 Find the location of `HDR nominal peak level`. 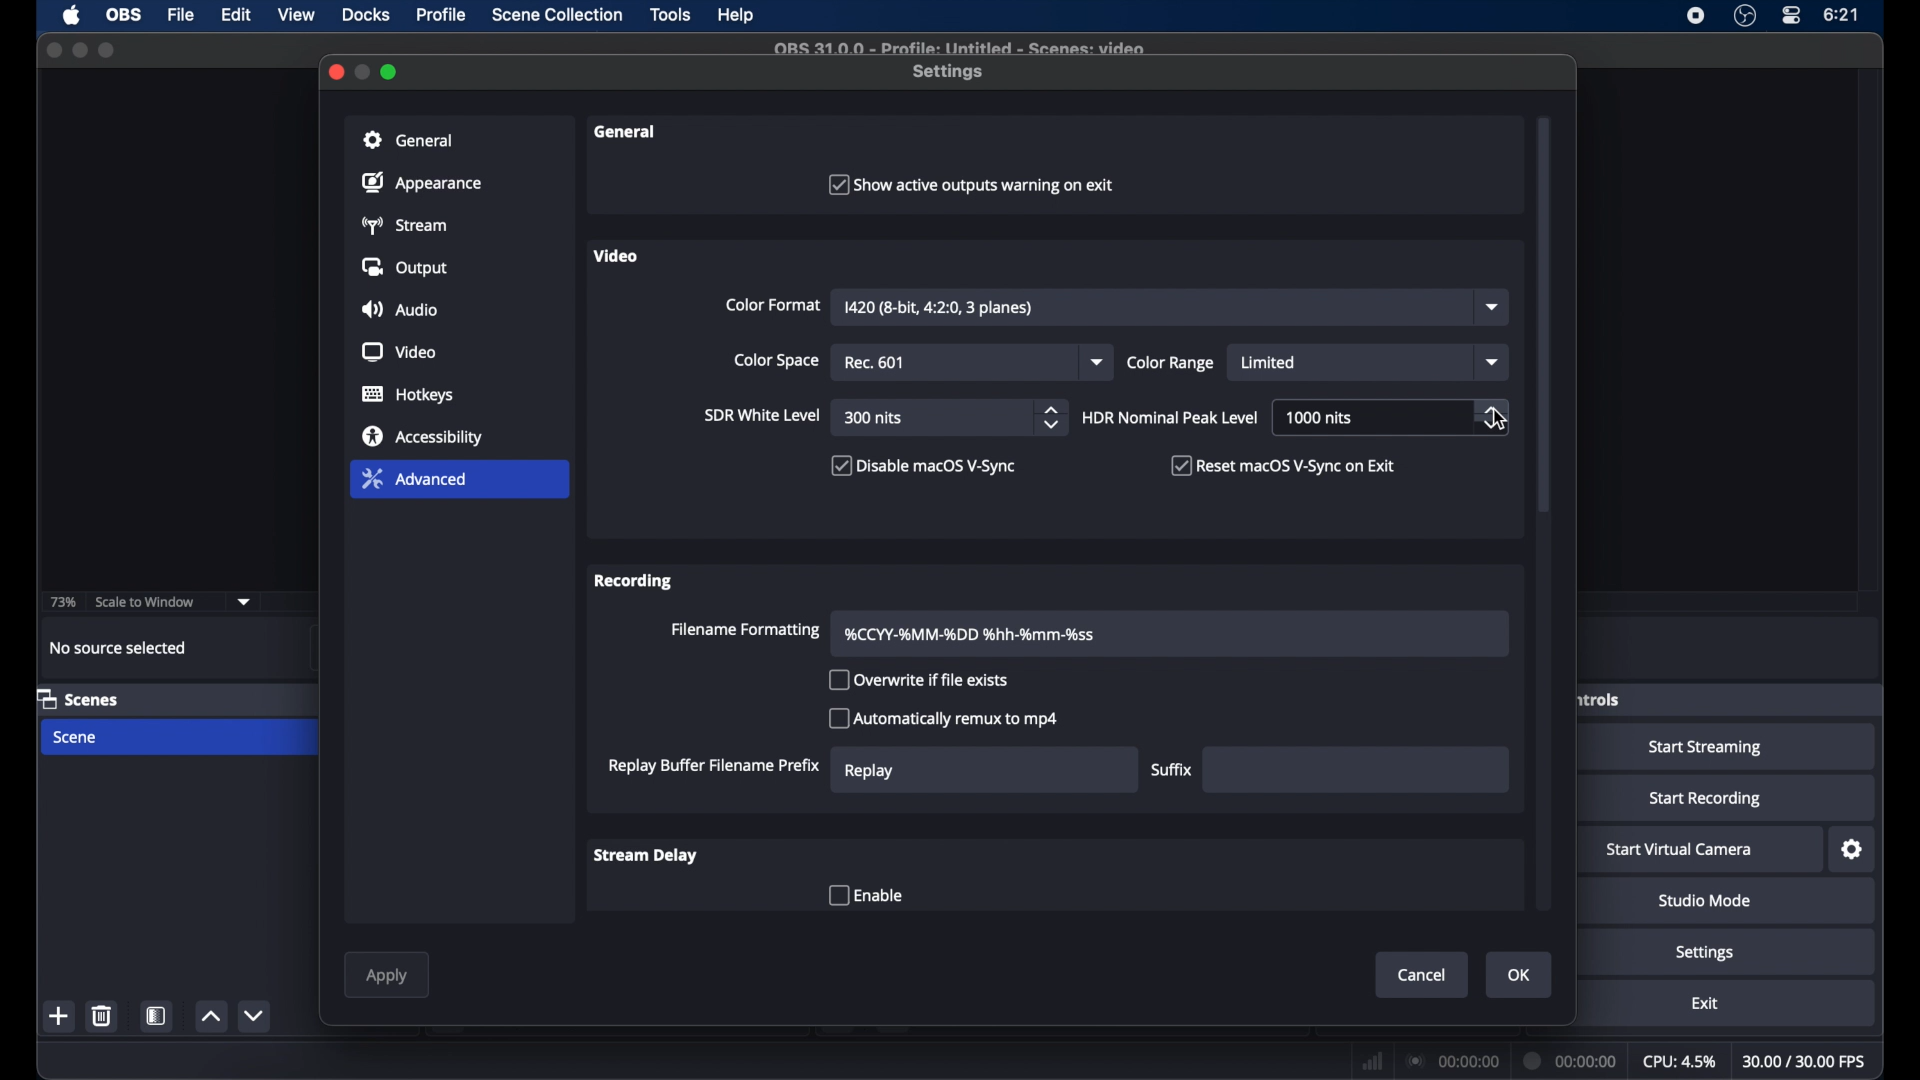

HDR nominal peak level is located at coordinates (1170, 418).